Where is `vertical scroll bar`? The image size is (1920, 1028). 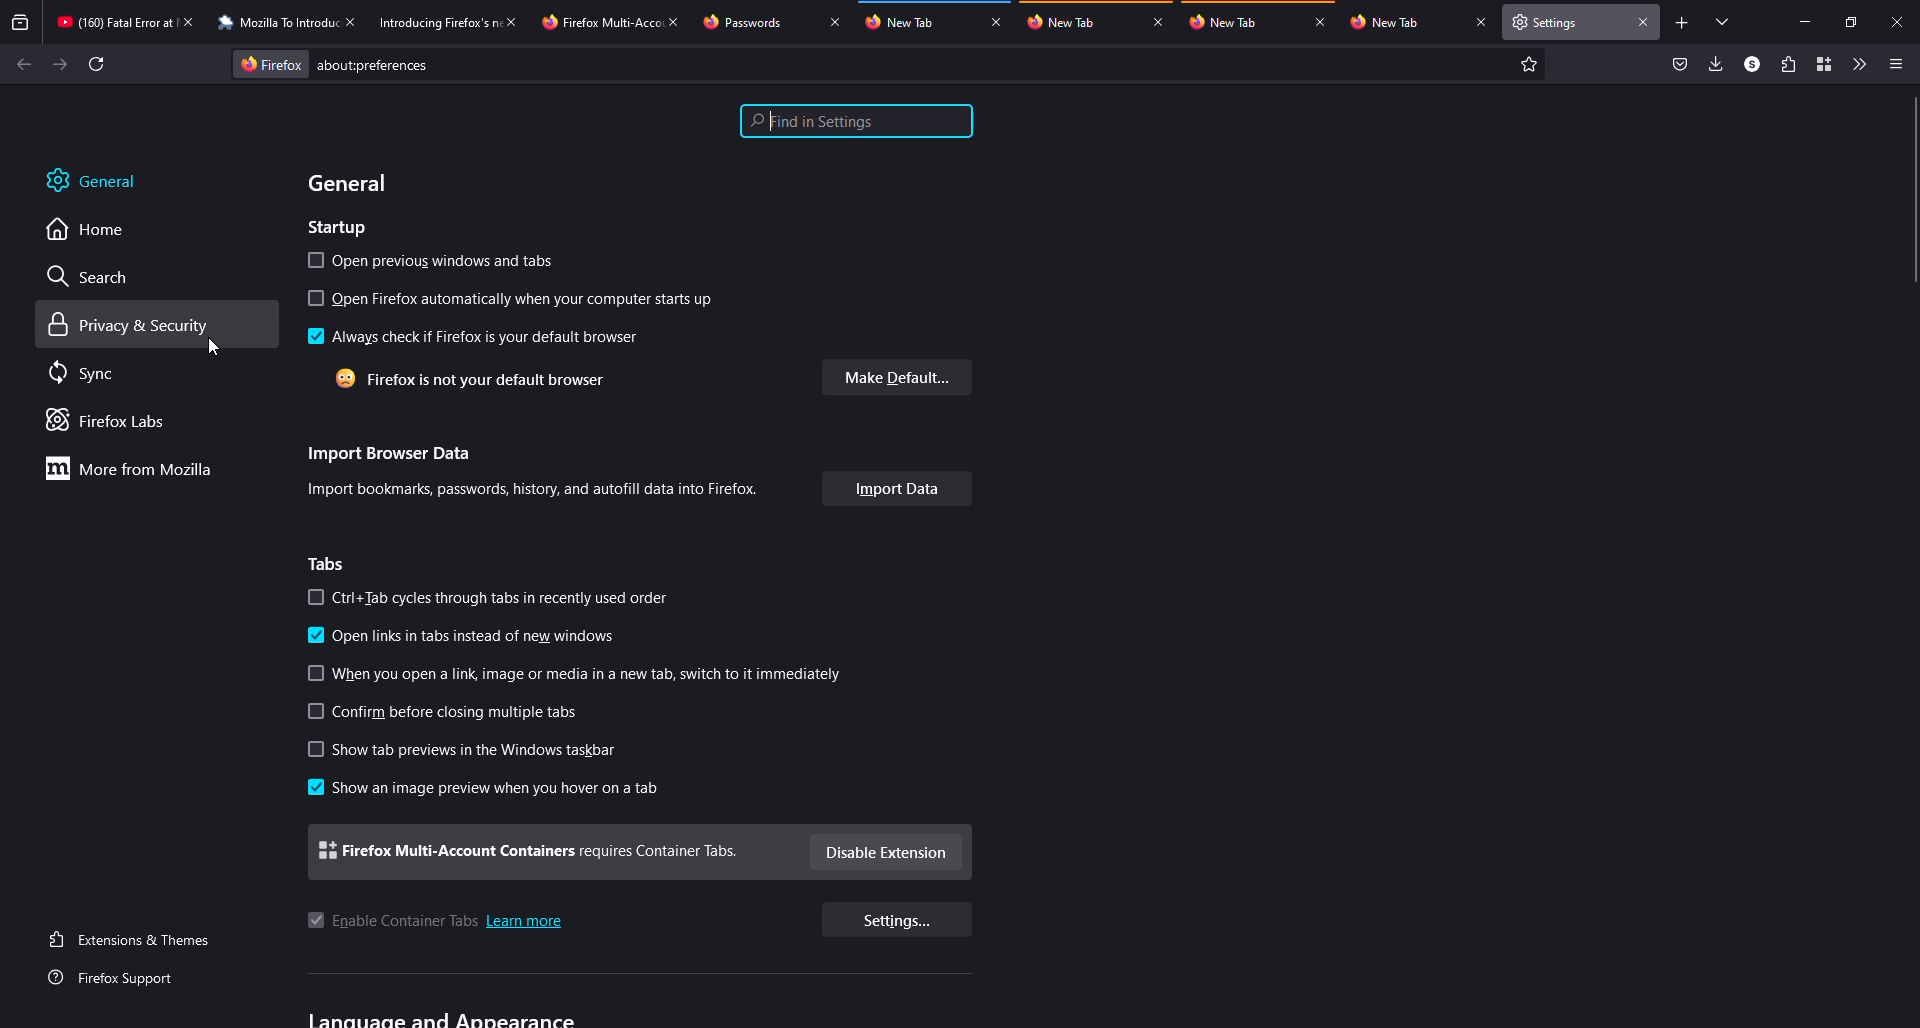 vertical scroll bar is located at coordinates (1914, 189).